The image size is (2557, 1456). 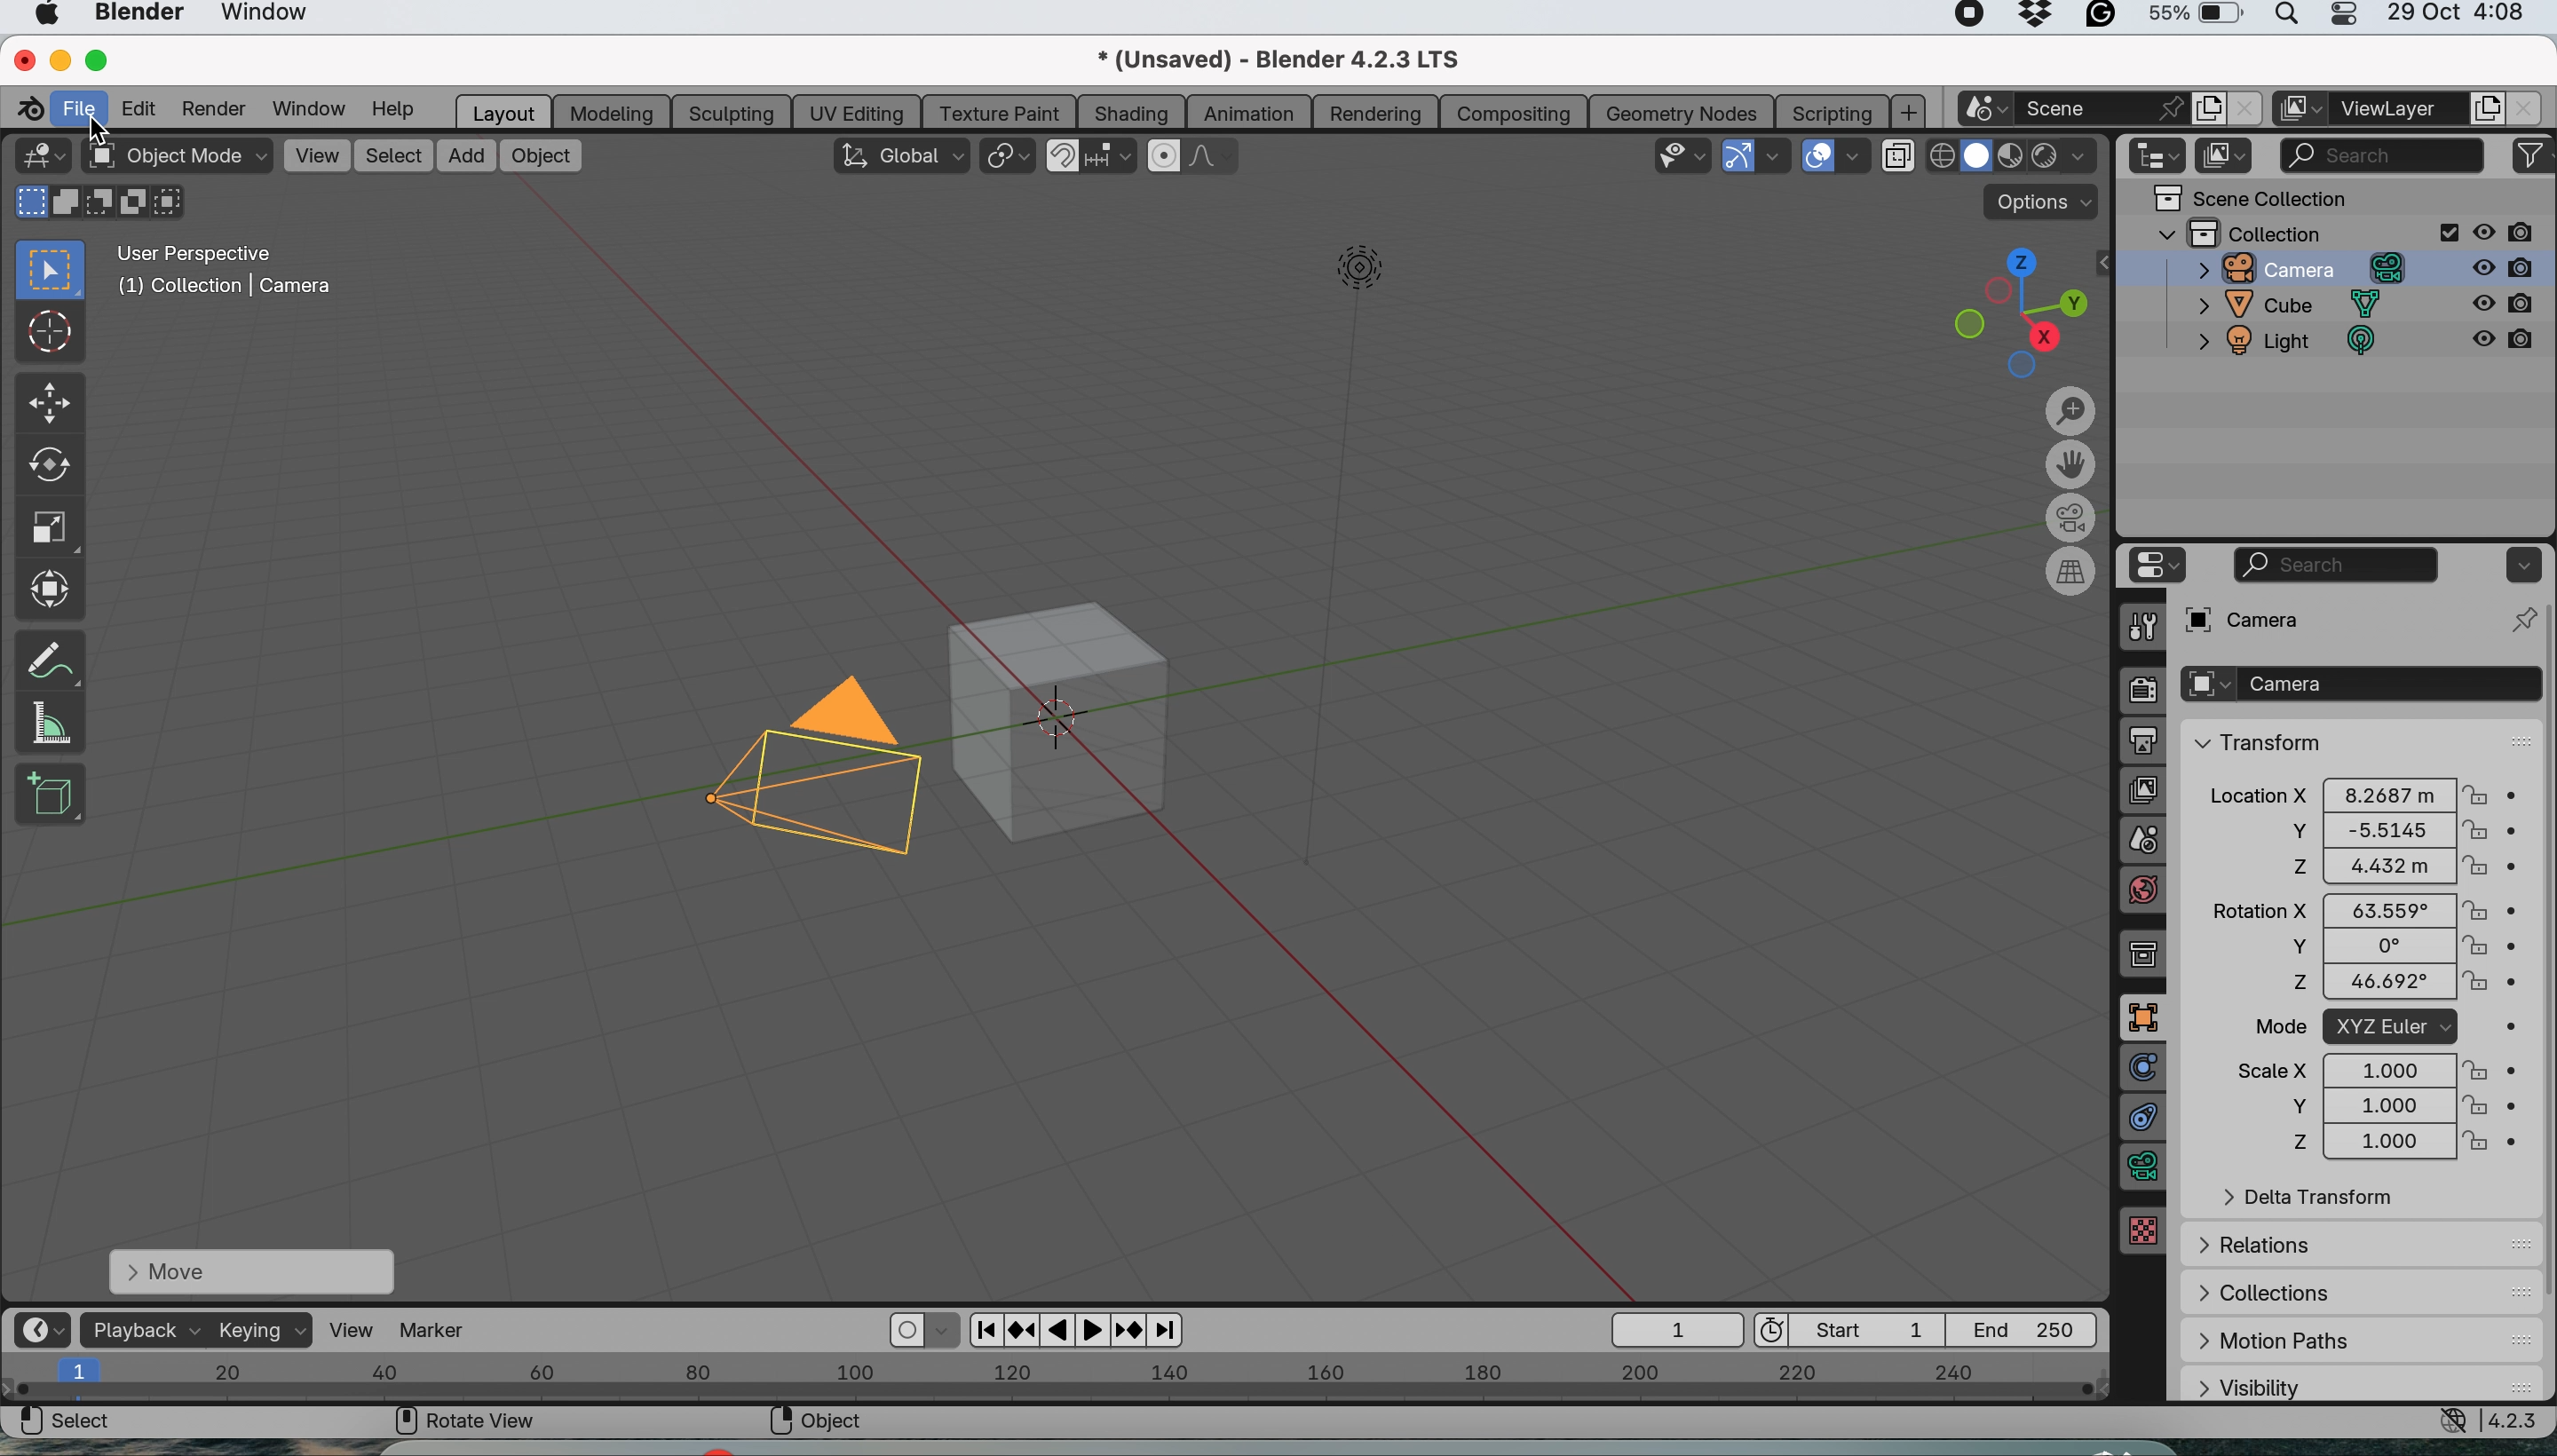 I want to click on y 1.000, so click(x=2377, y=1106).